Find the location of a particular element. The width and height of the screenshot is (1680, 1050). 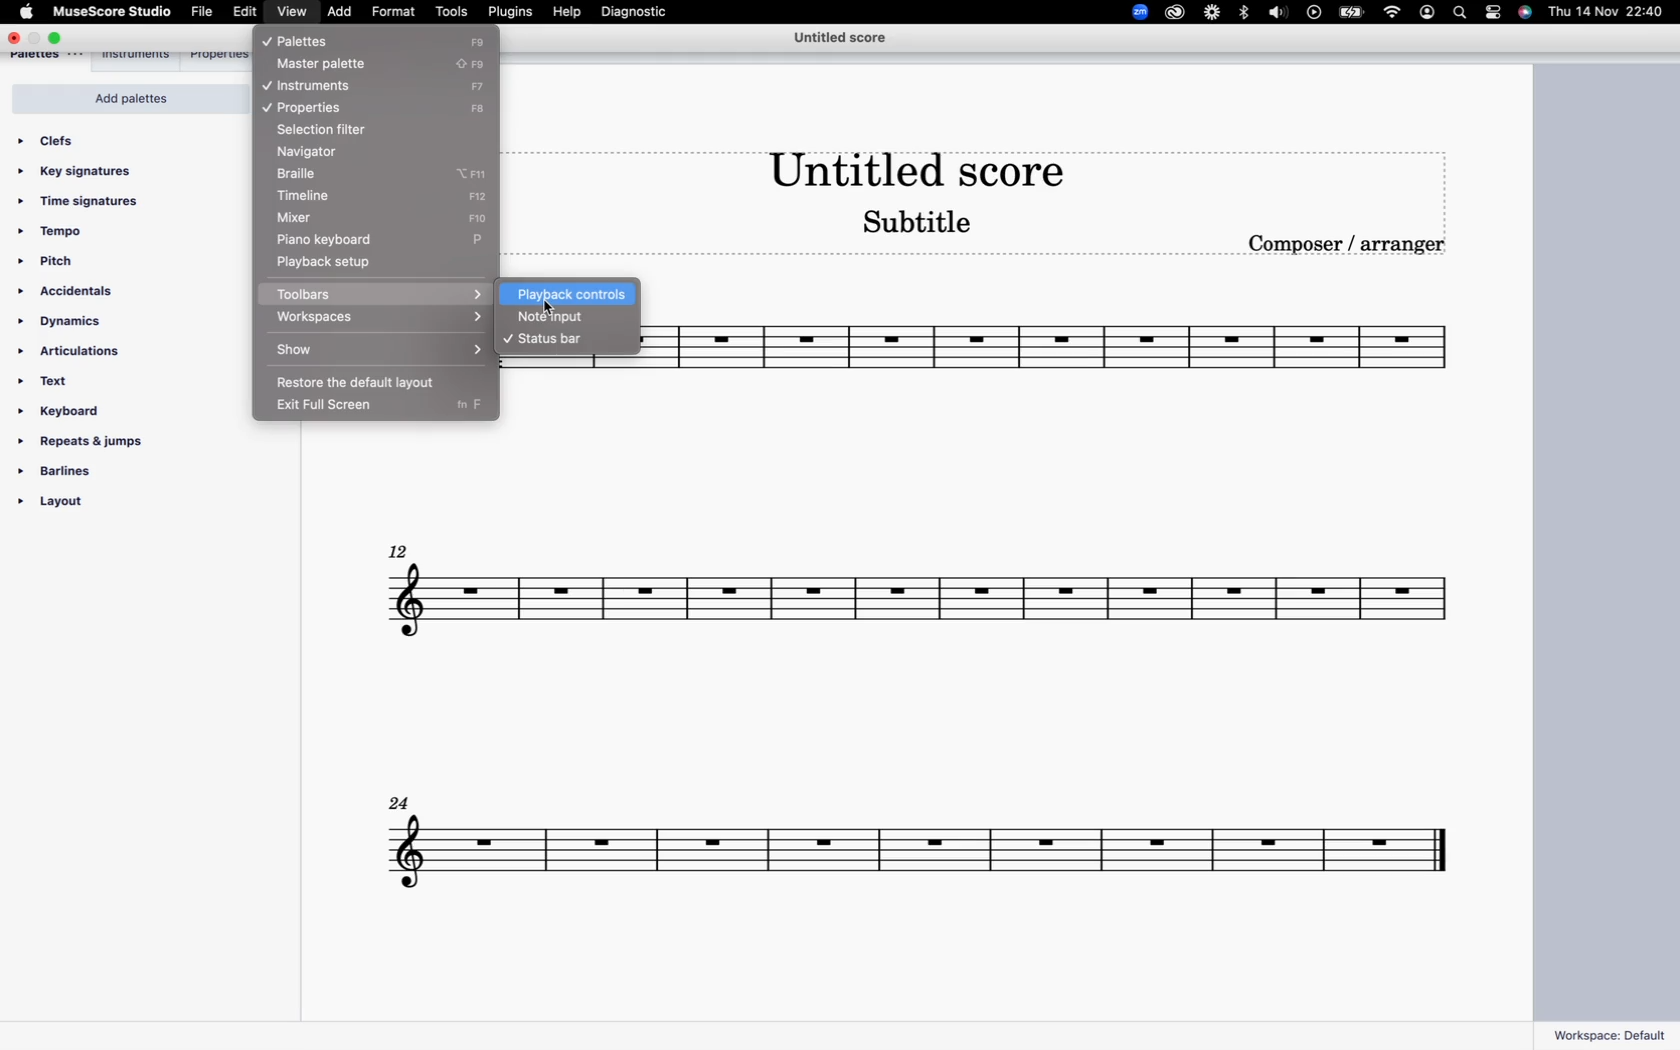

fn F is located at coordinates (471, 409).